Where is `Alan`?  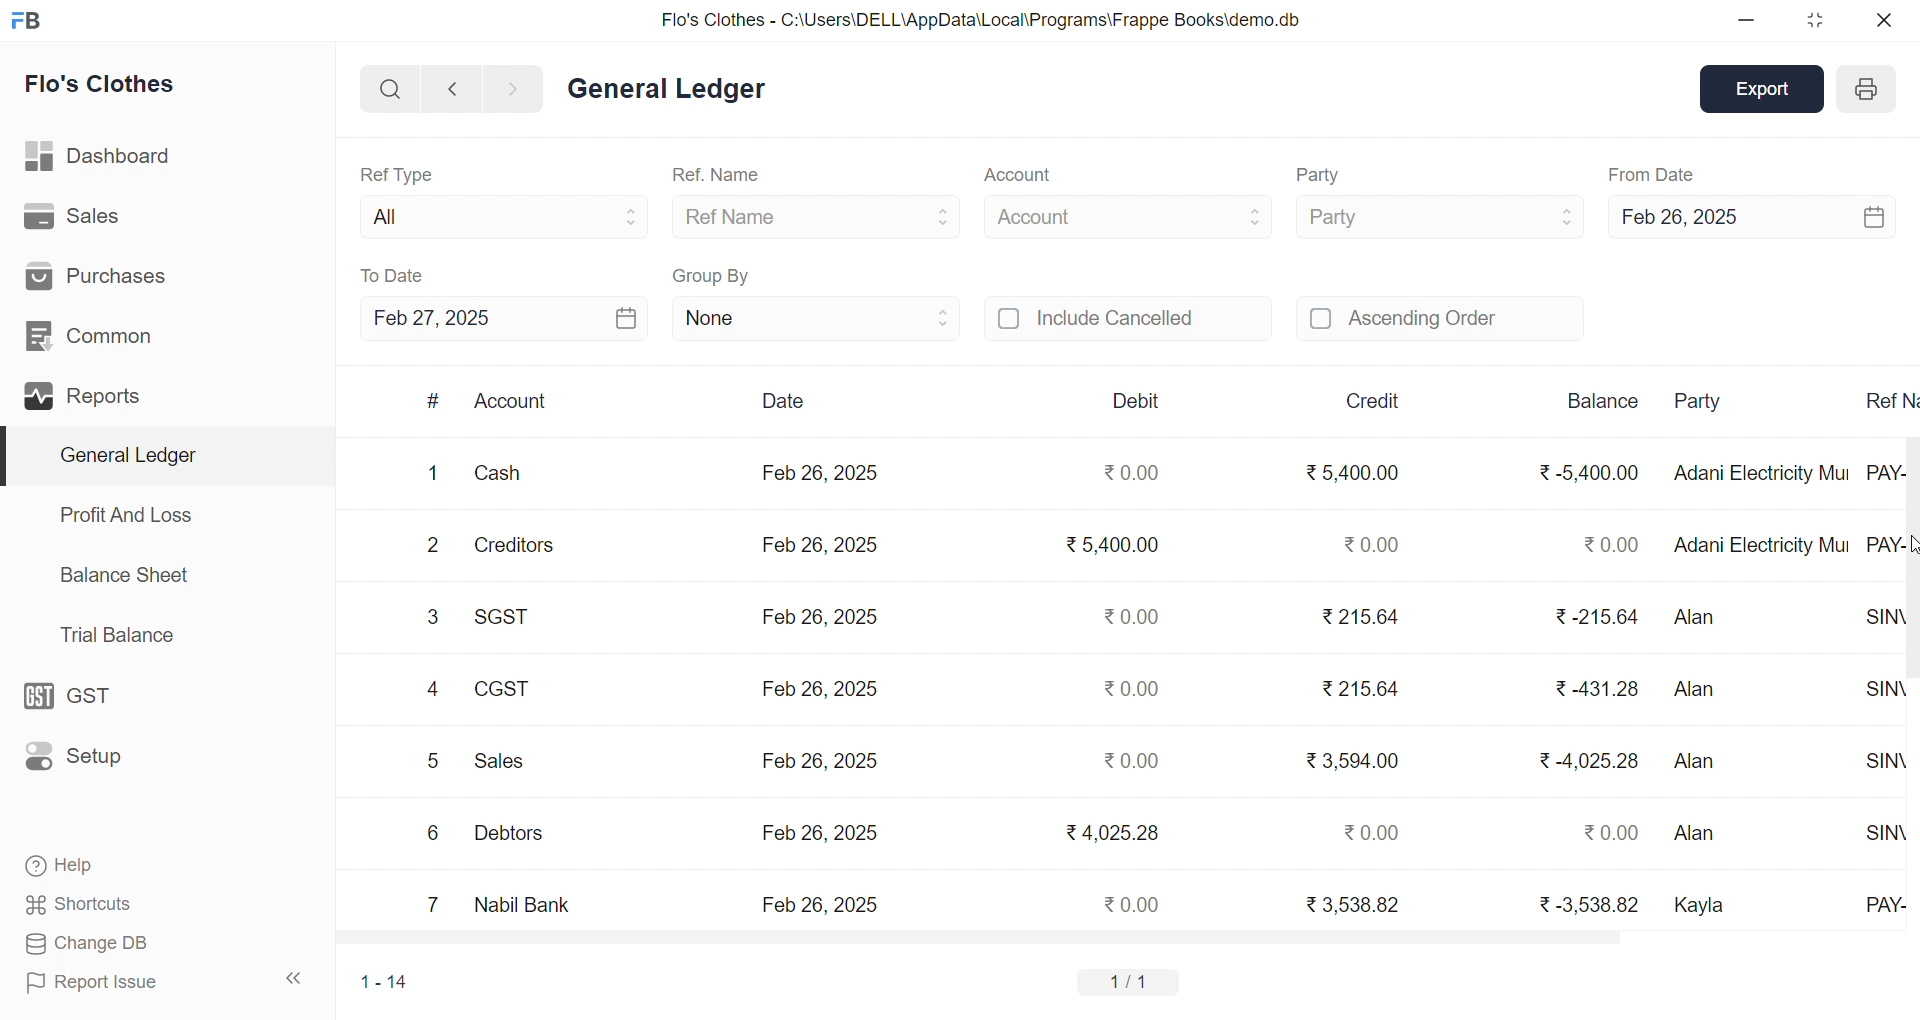 Alan is located at coordinates (1703, 756).